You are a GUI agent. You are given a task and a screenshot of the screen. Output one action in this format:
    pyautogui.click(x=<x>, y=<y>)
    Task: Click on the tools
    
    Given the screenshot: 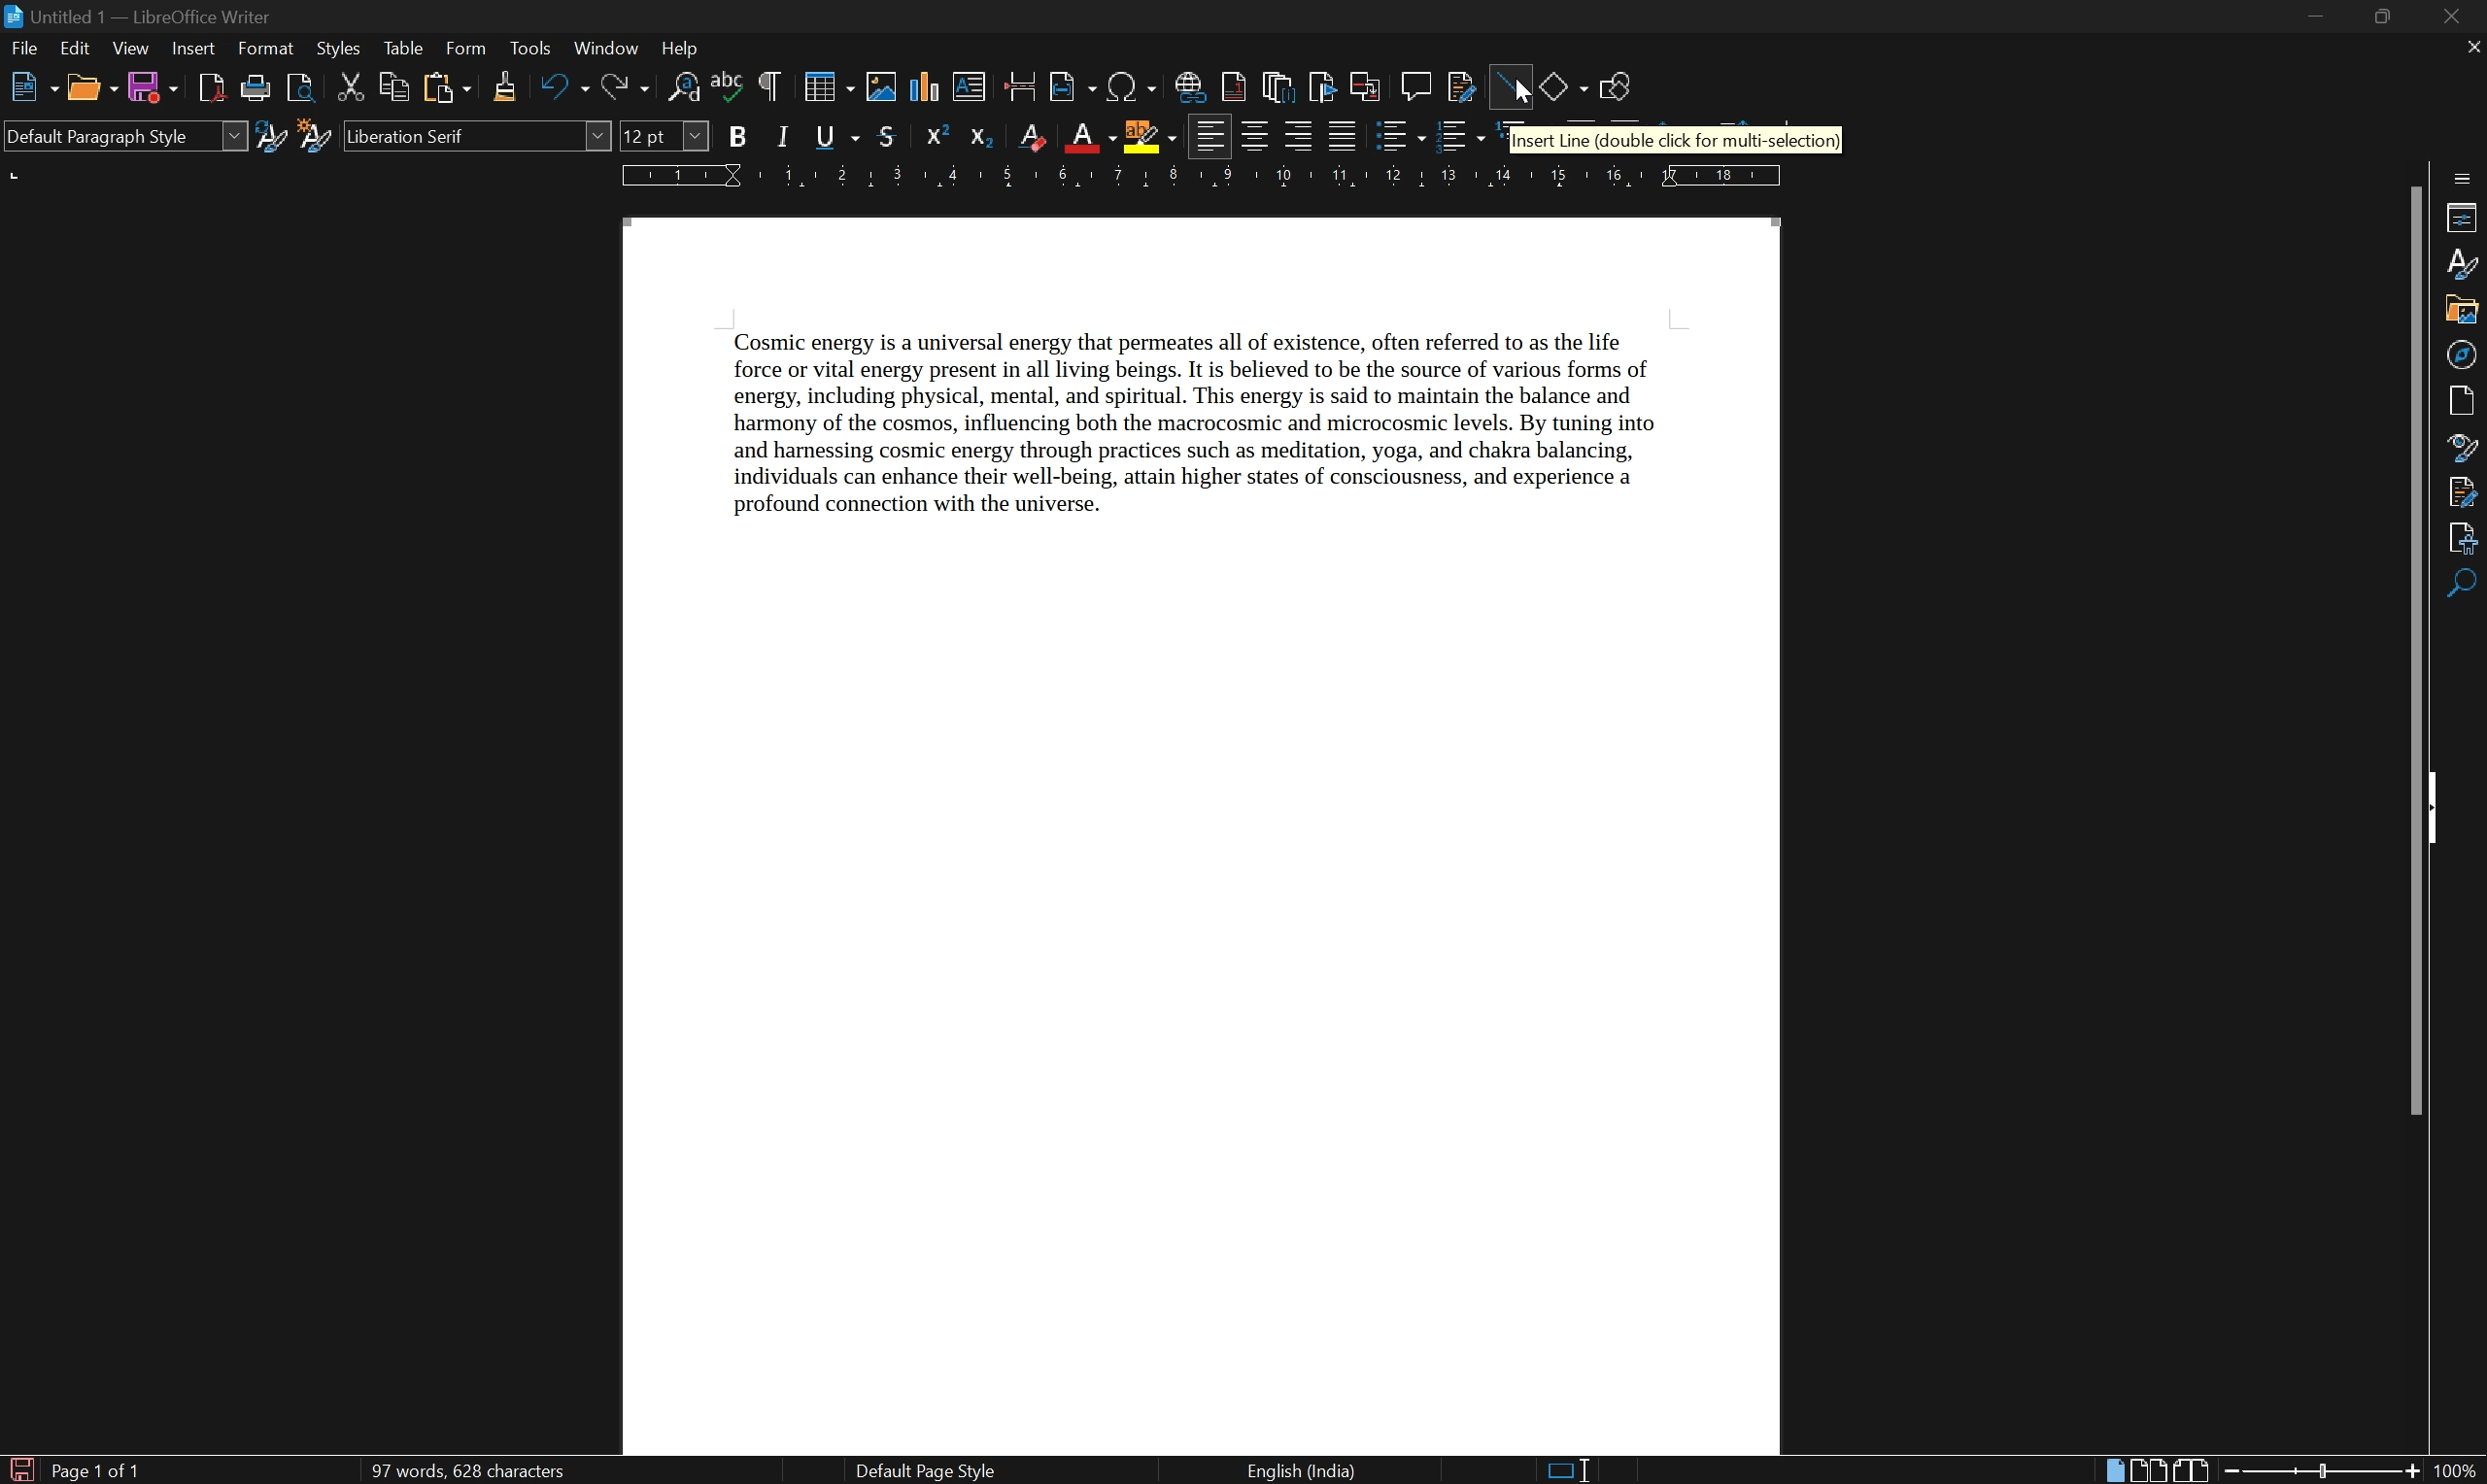 What is the action you would take?
    pyautogui.click(x=532, y=49)
    